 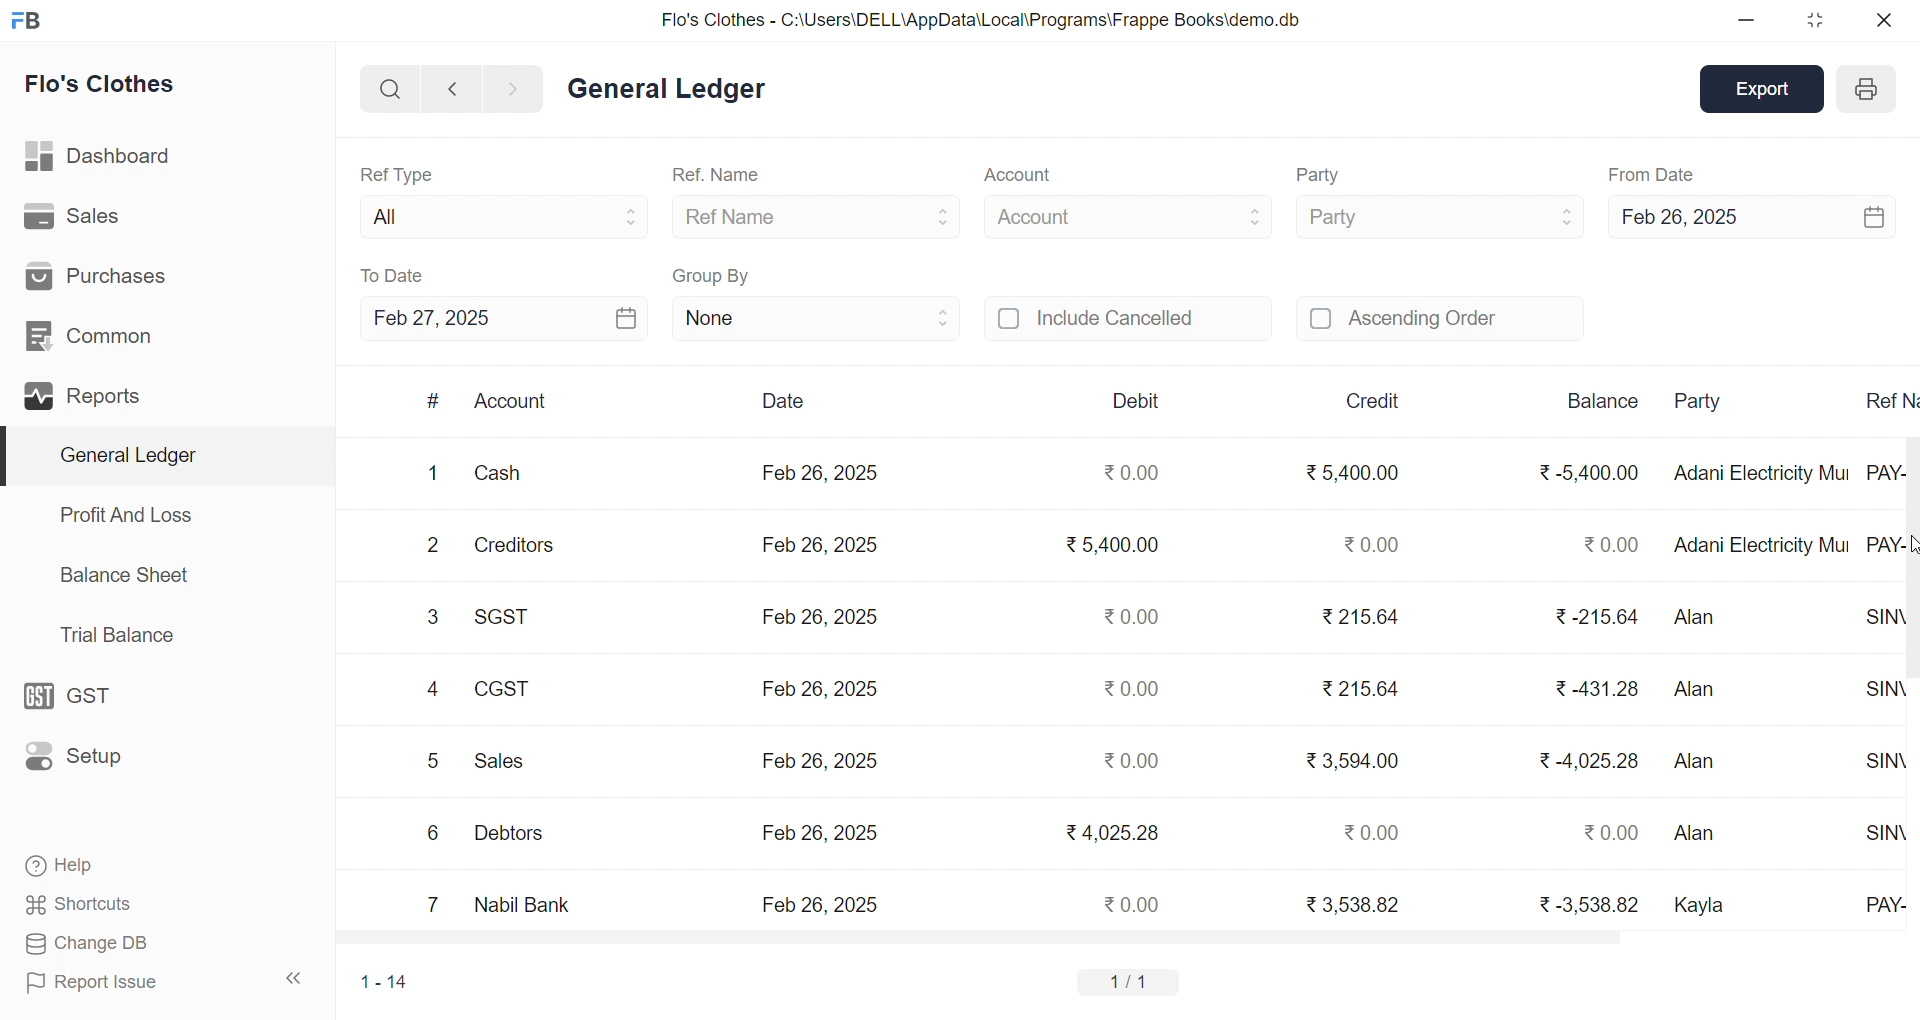 I want to click on ₹ 0.00, so click(x=1612, y=833).